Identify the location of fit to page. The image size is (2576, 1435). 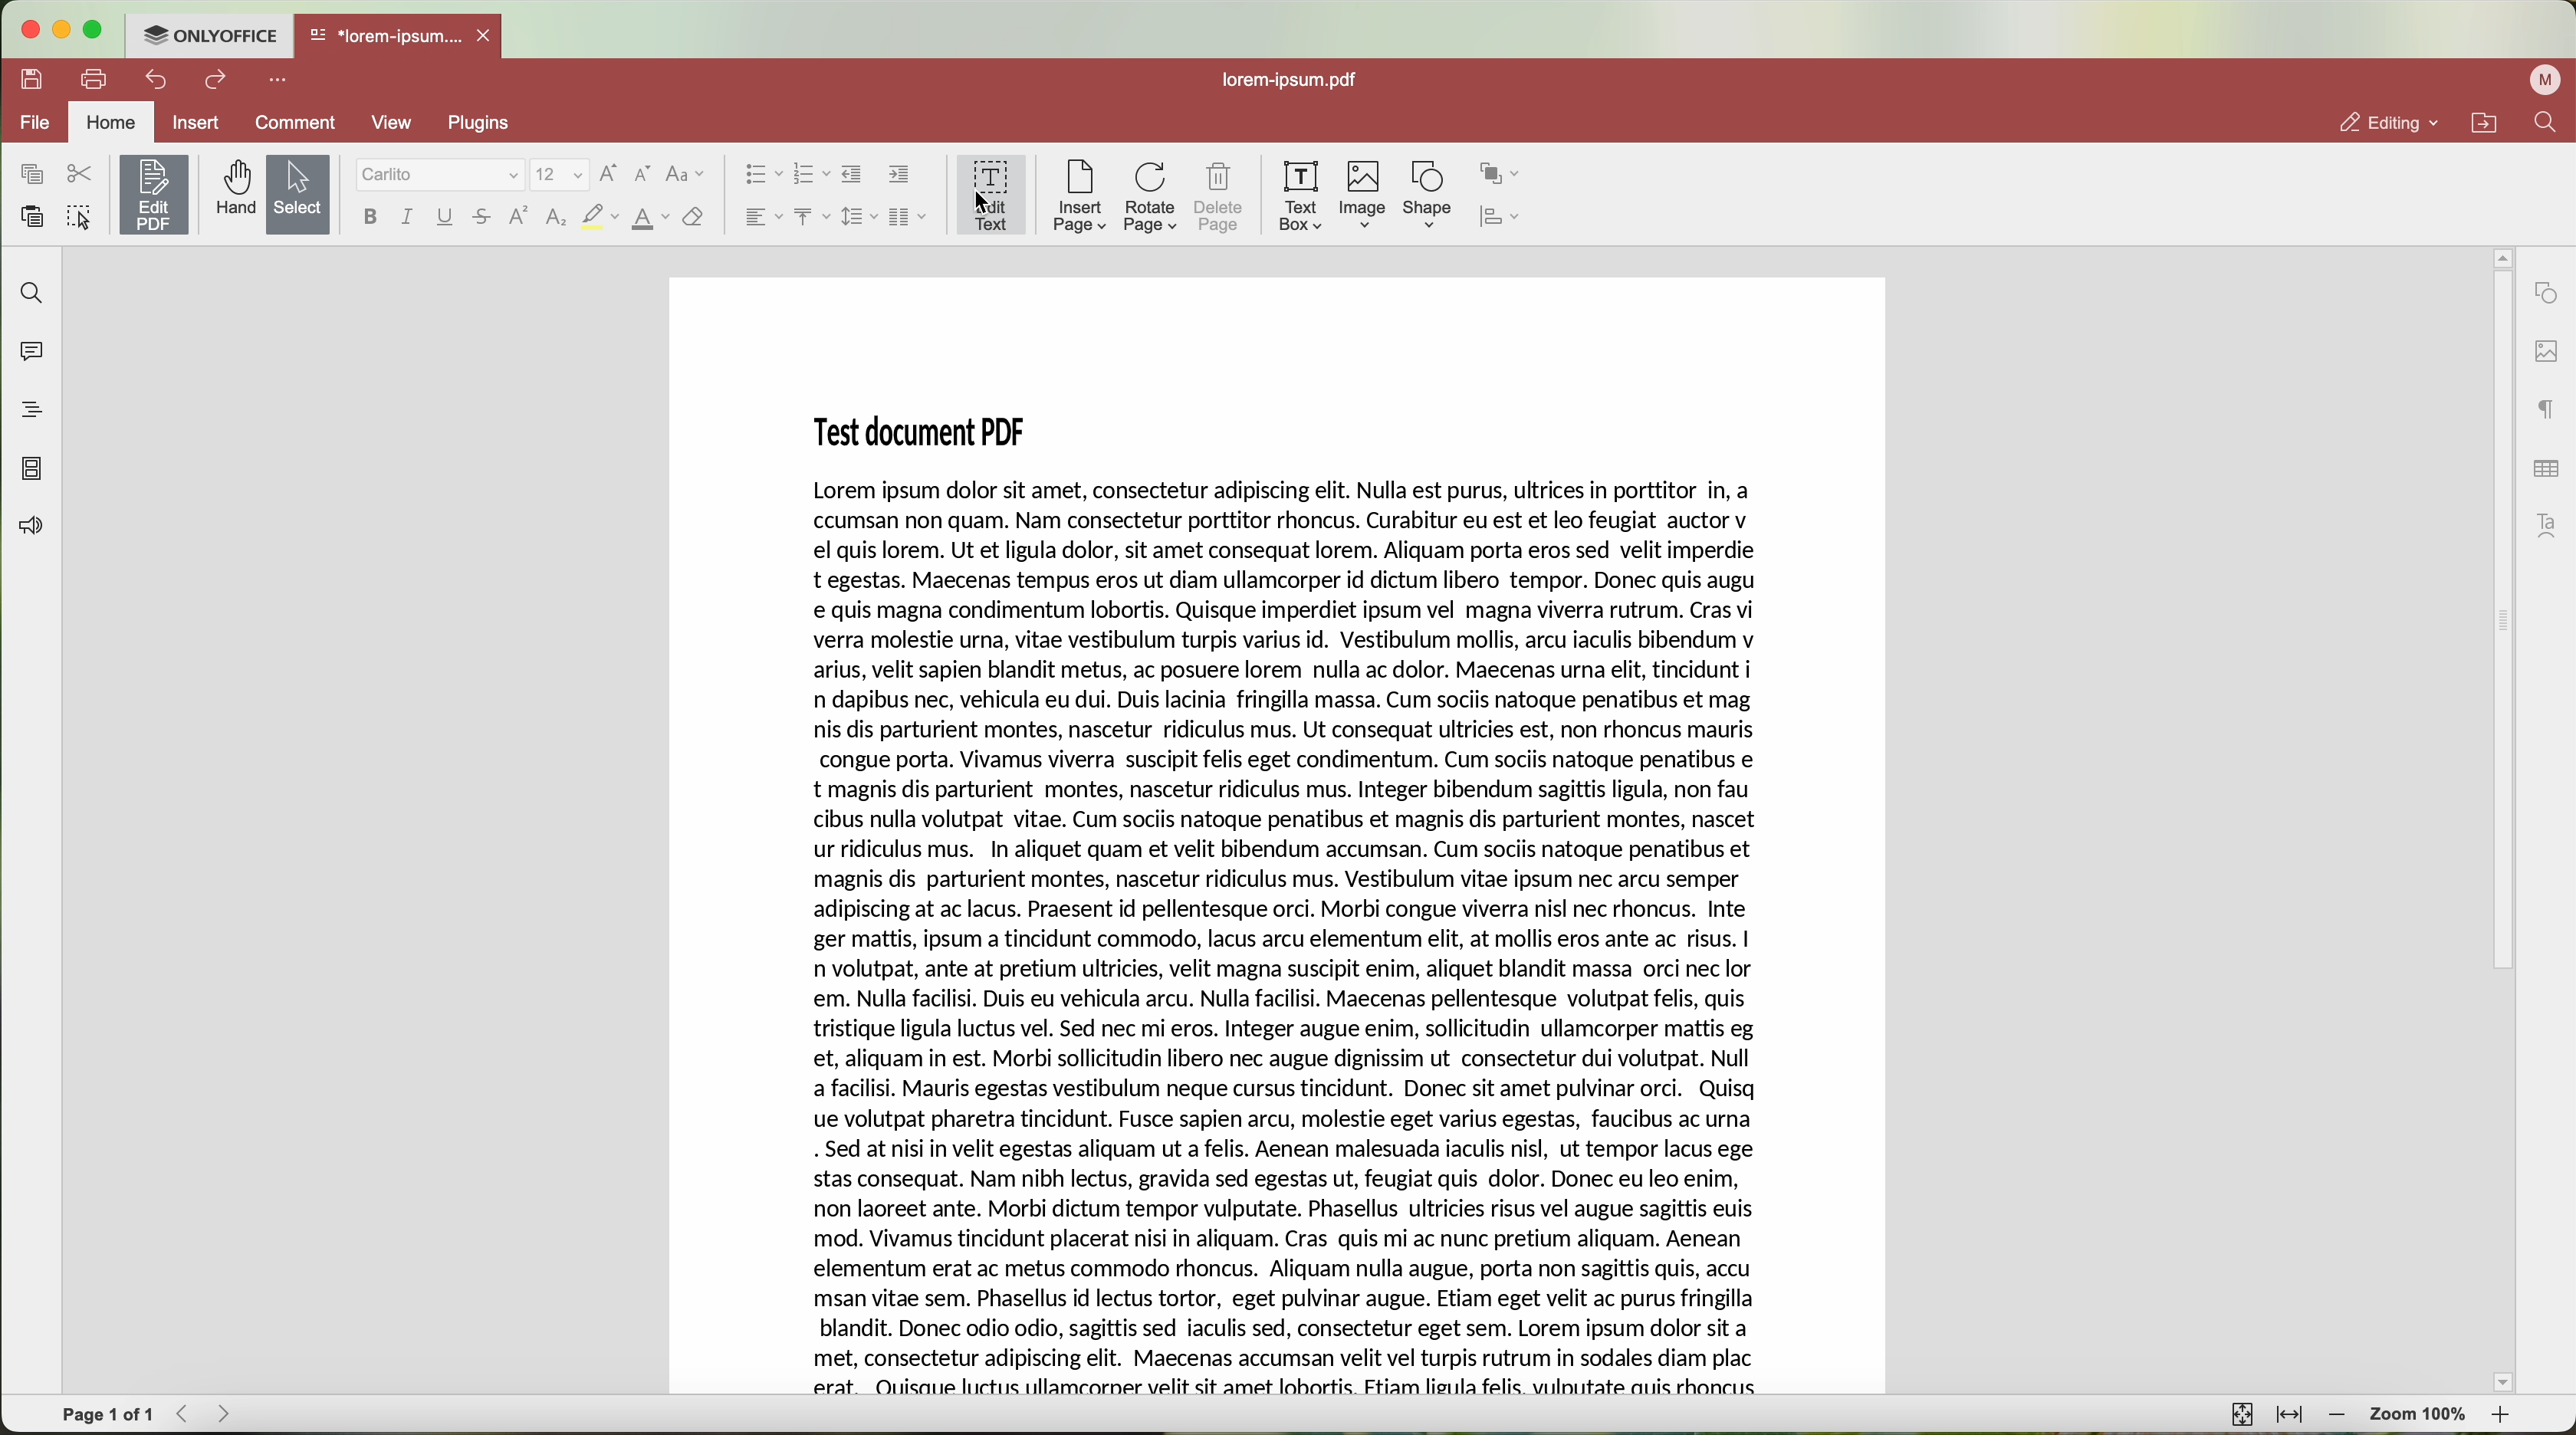
(2241, 1416).